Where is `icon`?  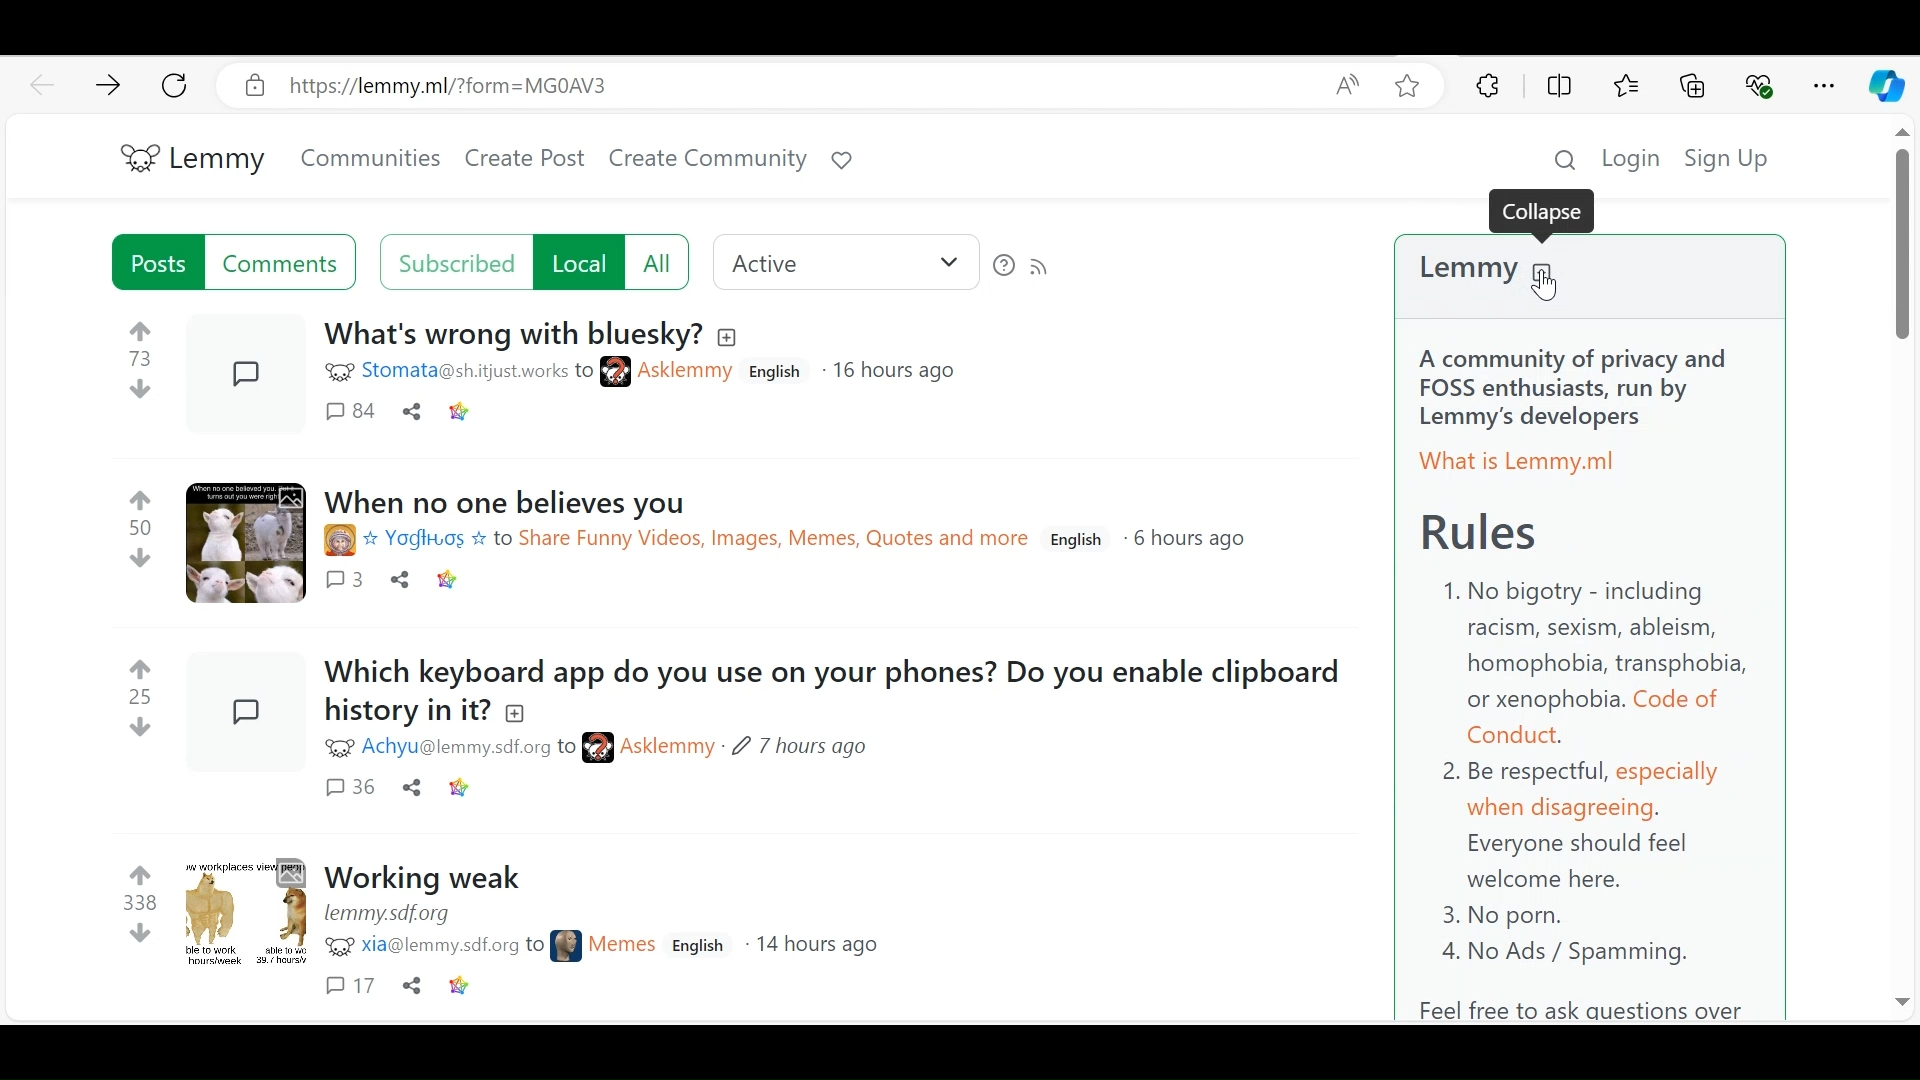 icon is located at coordinates (332, 748).